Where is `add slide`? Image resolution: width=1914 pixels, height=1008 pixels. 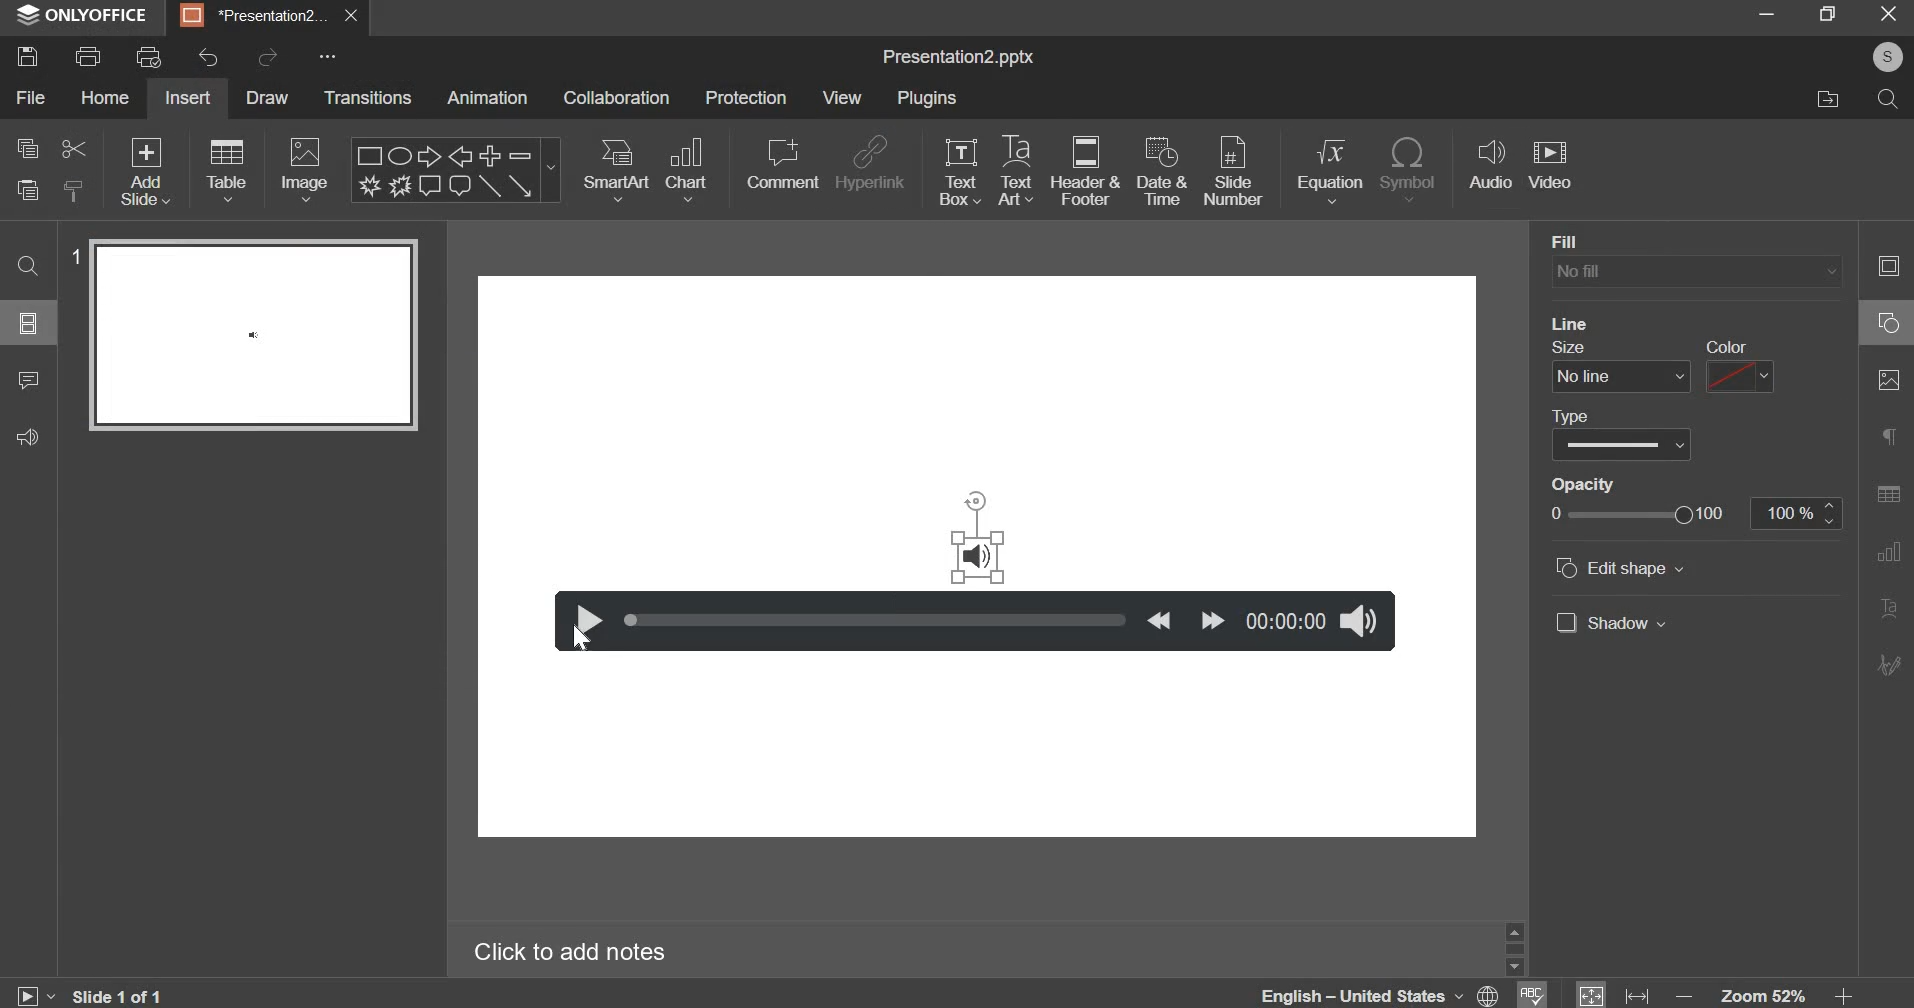 add slide is located at coordinates (147, 174).